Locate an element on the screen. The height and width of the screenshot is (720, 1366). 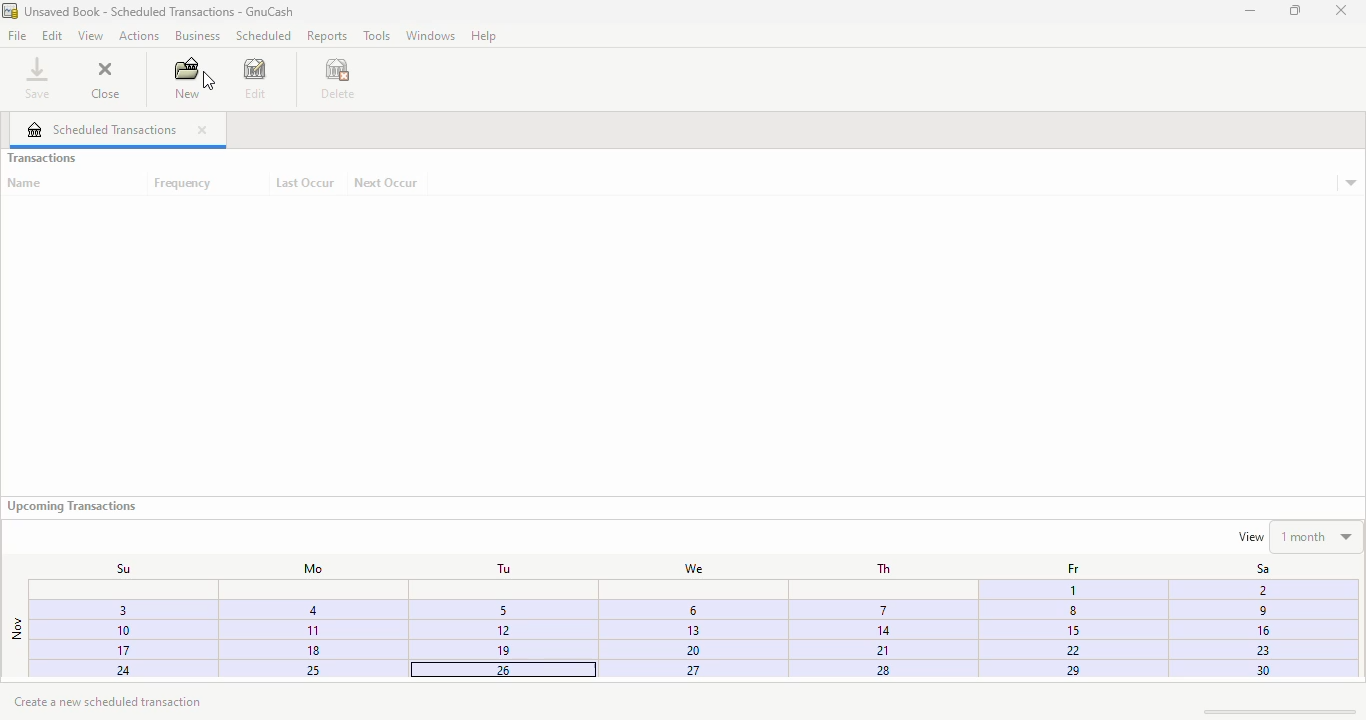
edit is located at coordinates (53, 36).